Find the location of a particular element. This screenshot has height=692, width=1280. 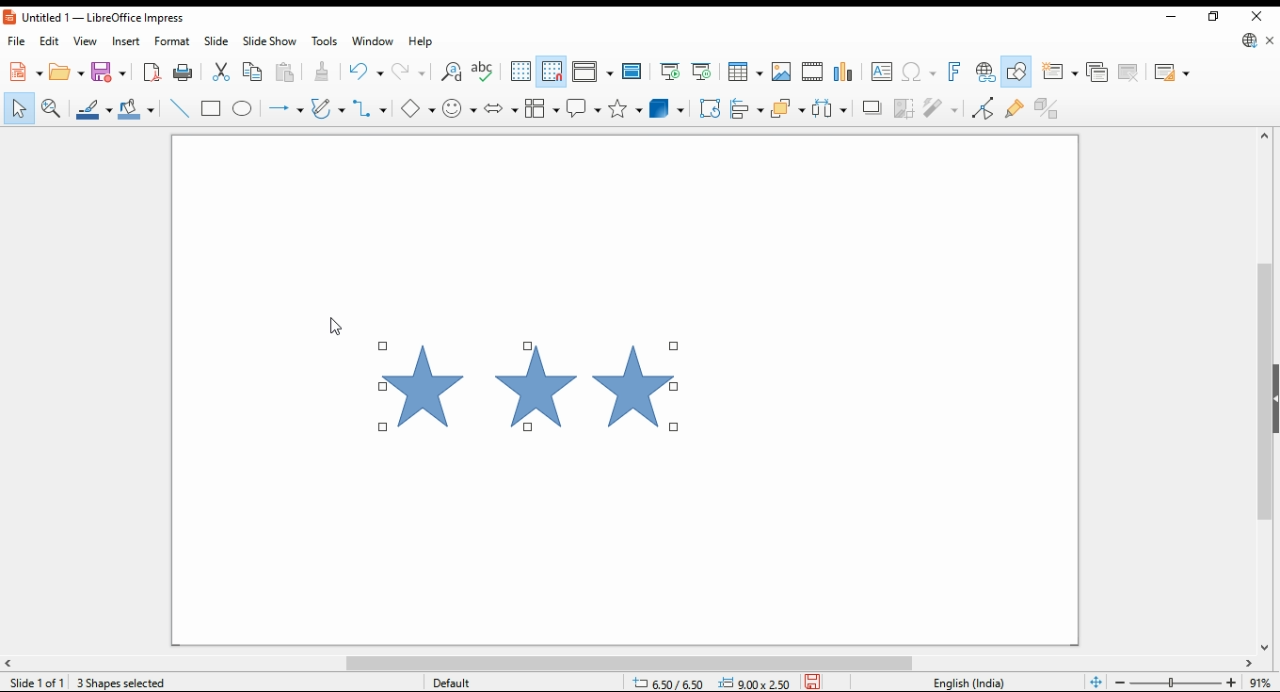

default is located at coordinates (474, 681).